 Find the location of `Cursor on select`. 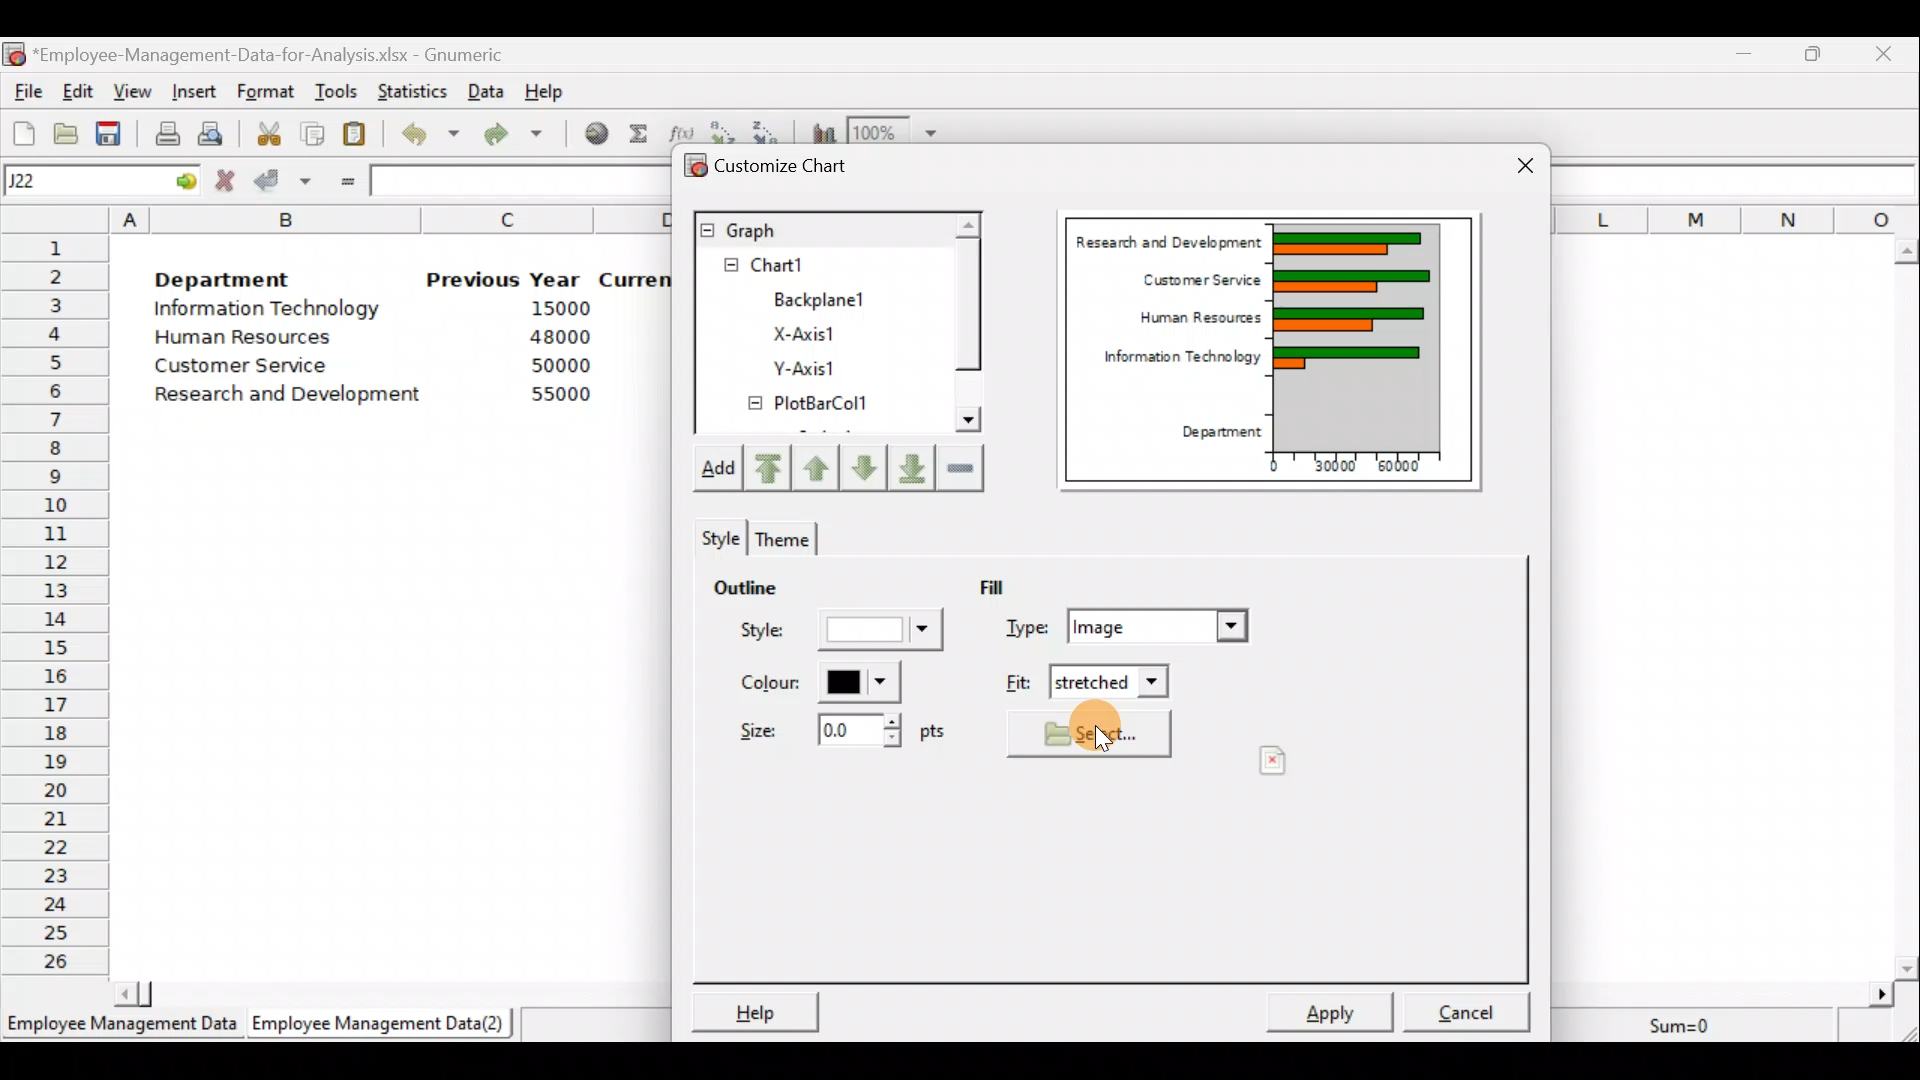

Cursor on select is located at coordinates (1106, 737).